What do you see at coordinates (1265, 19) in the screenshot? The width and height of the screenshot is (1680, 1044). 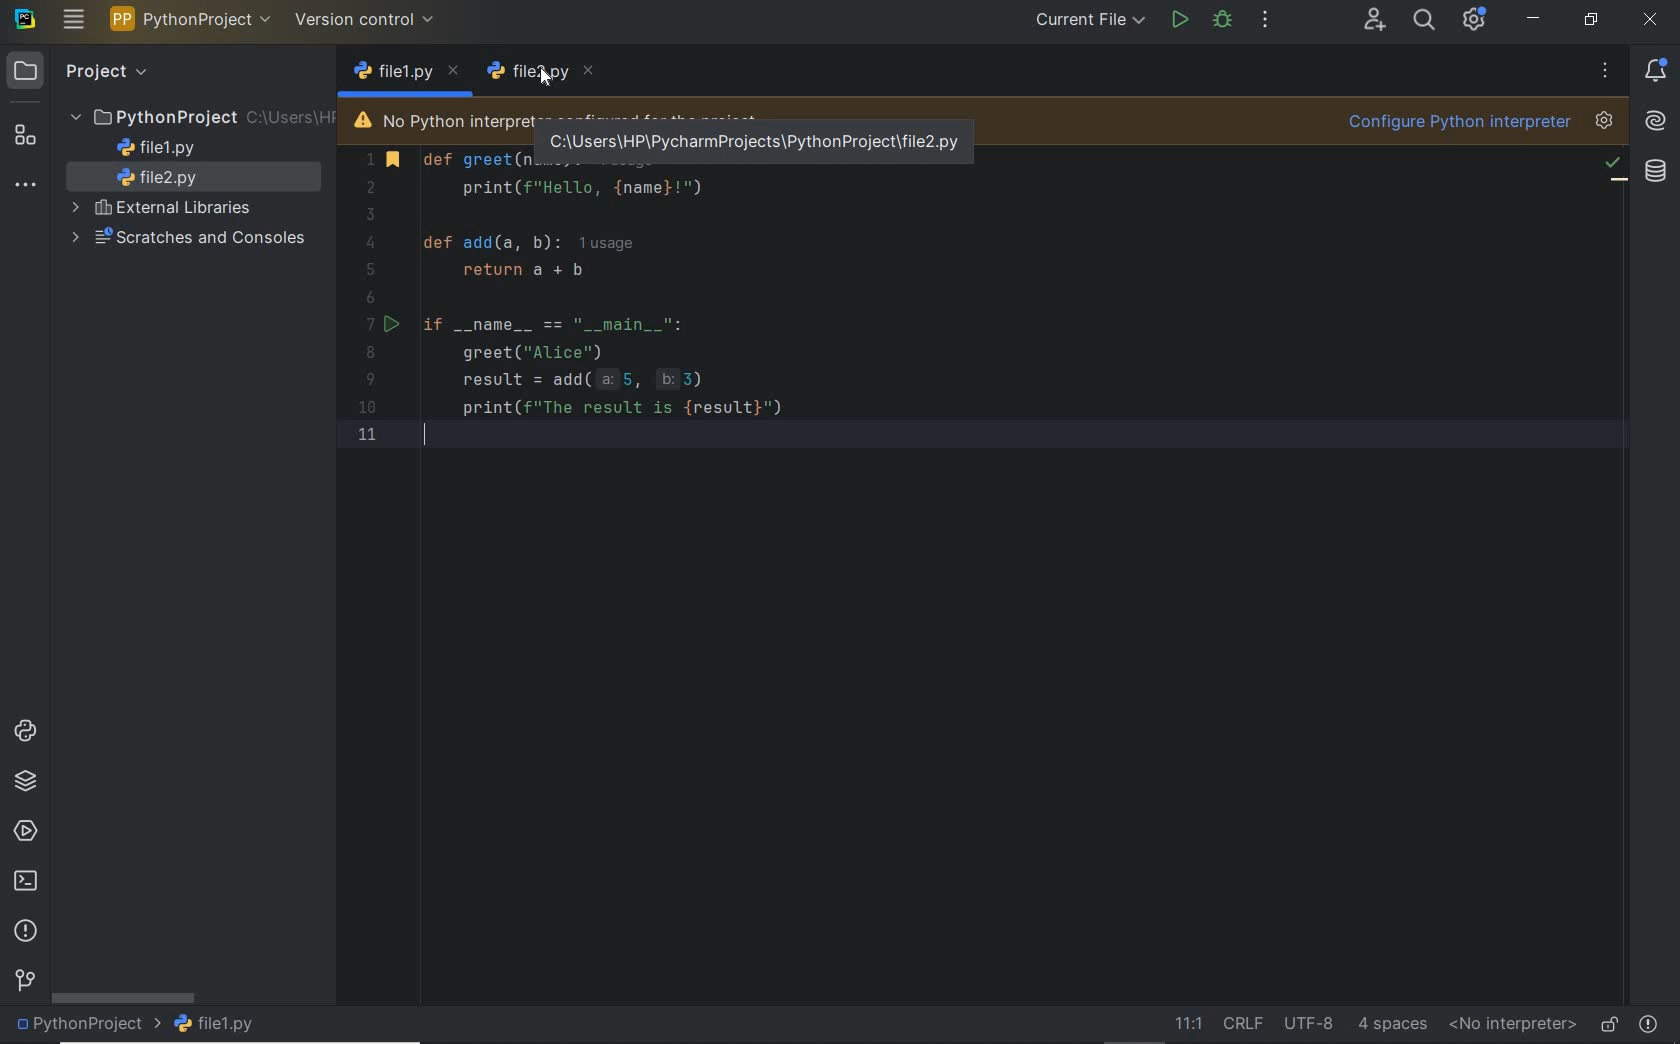 I see `more actions` at bounding box center [1265, 19].